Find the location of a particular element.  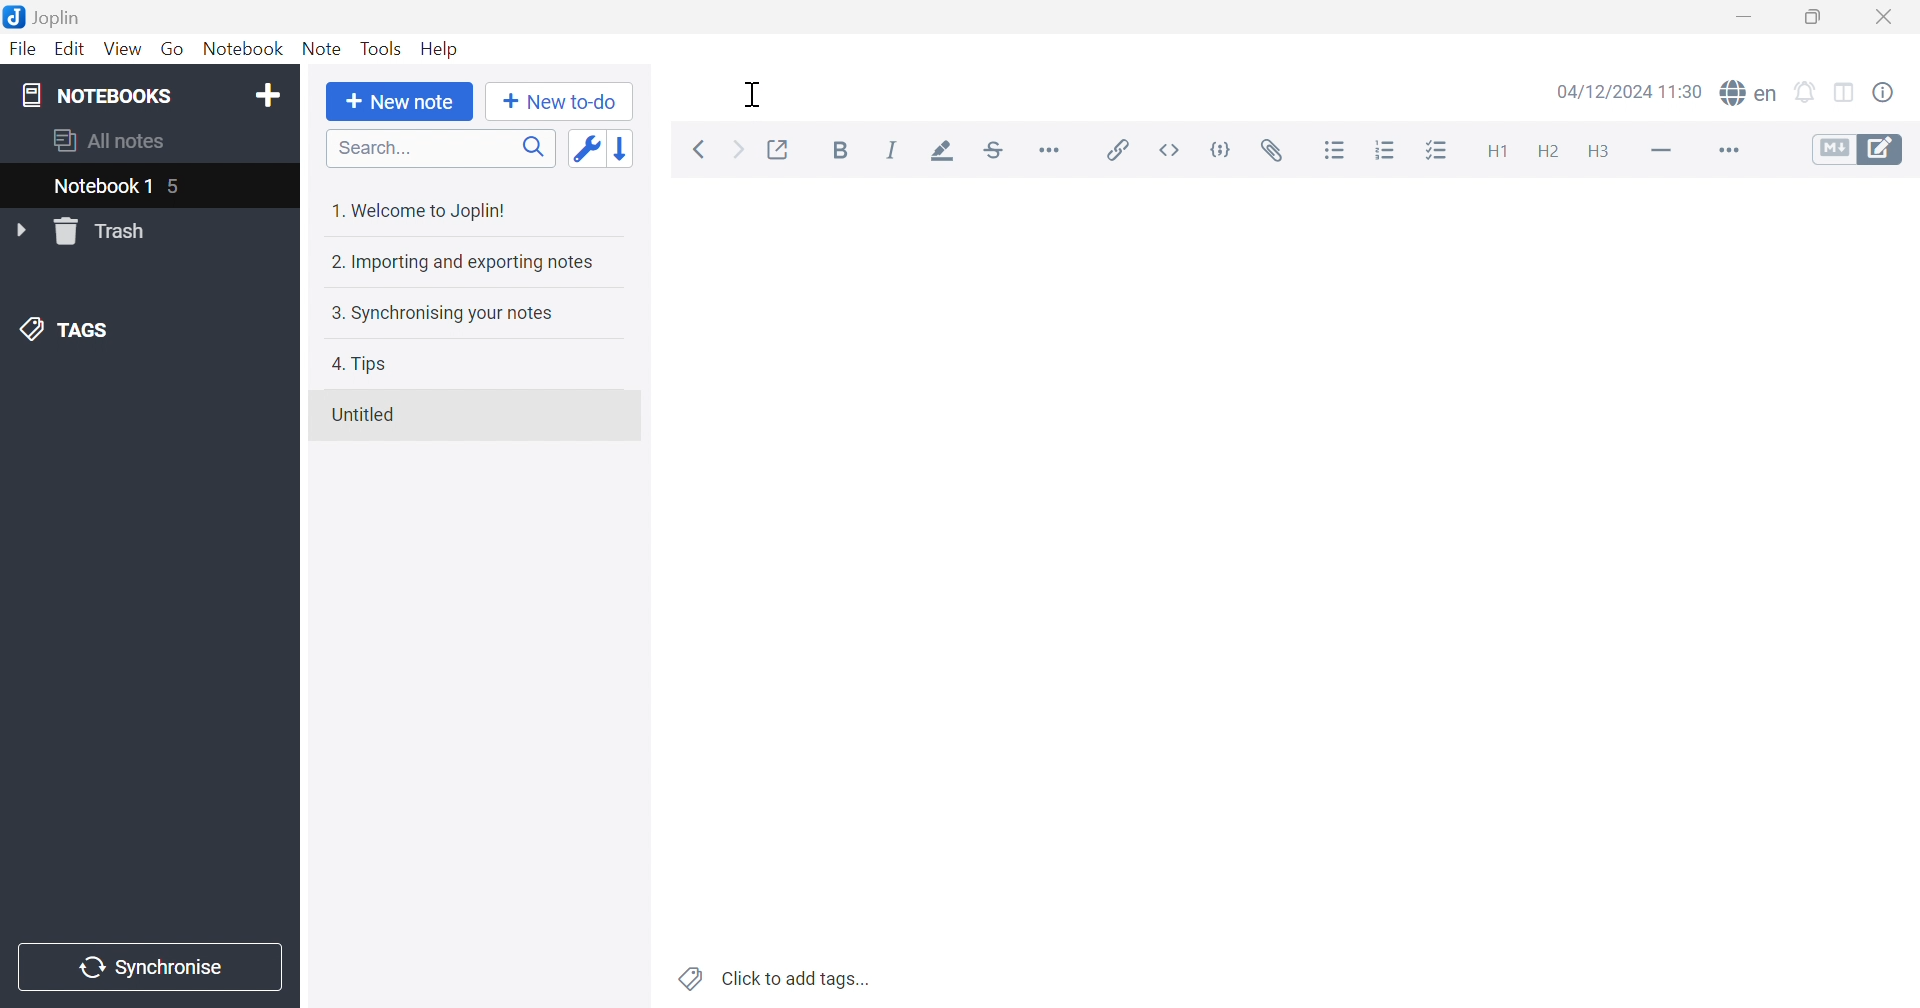

Help is located at coordinates (441, 46).